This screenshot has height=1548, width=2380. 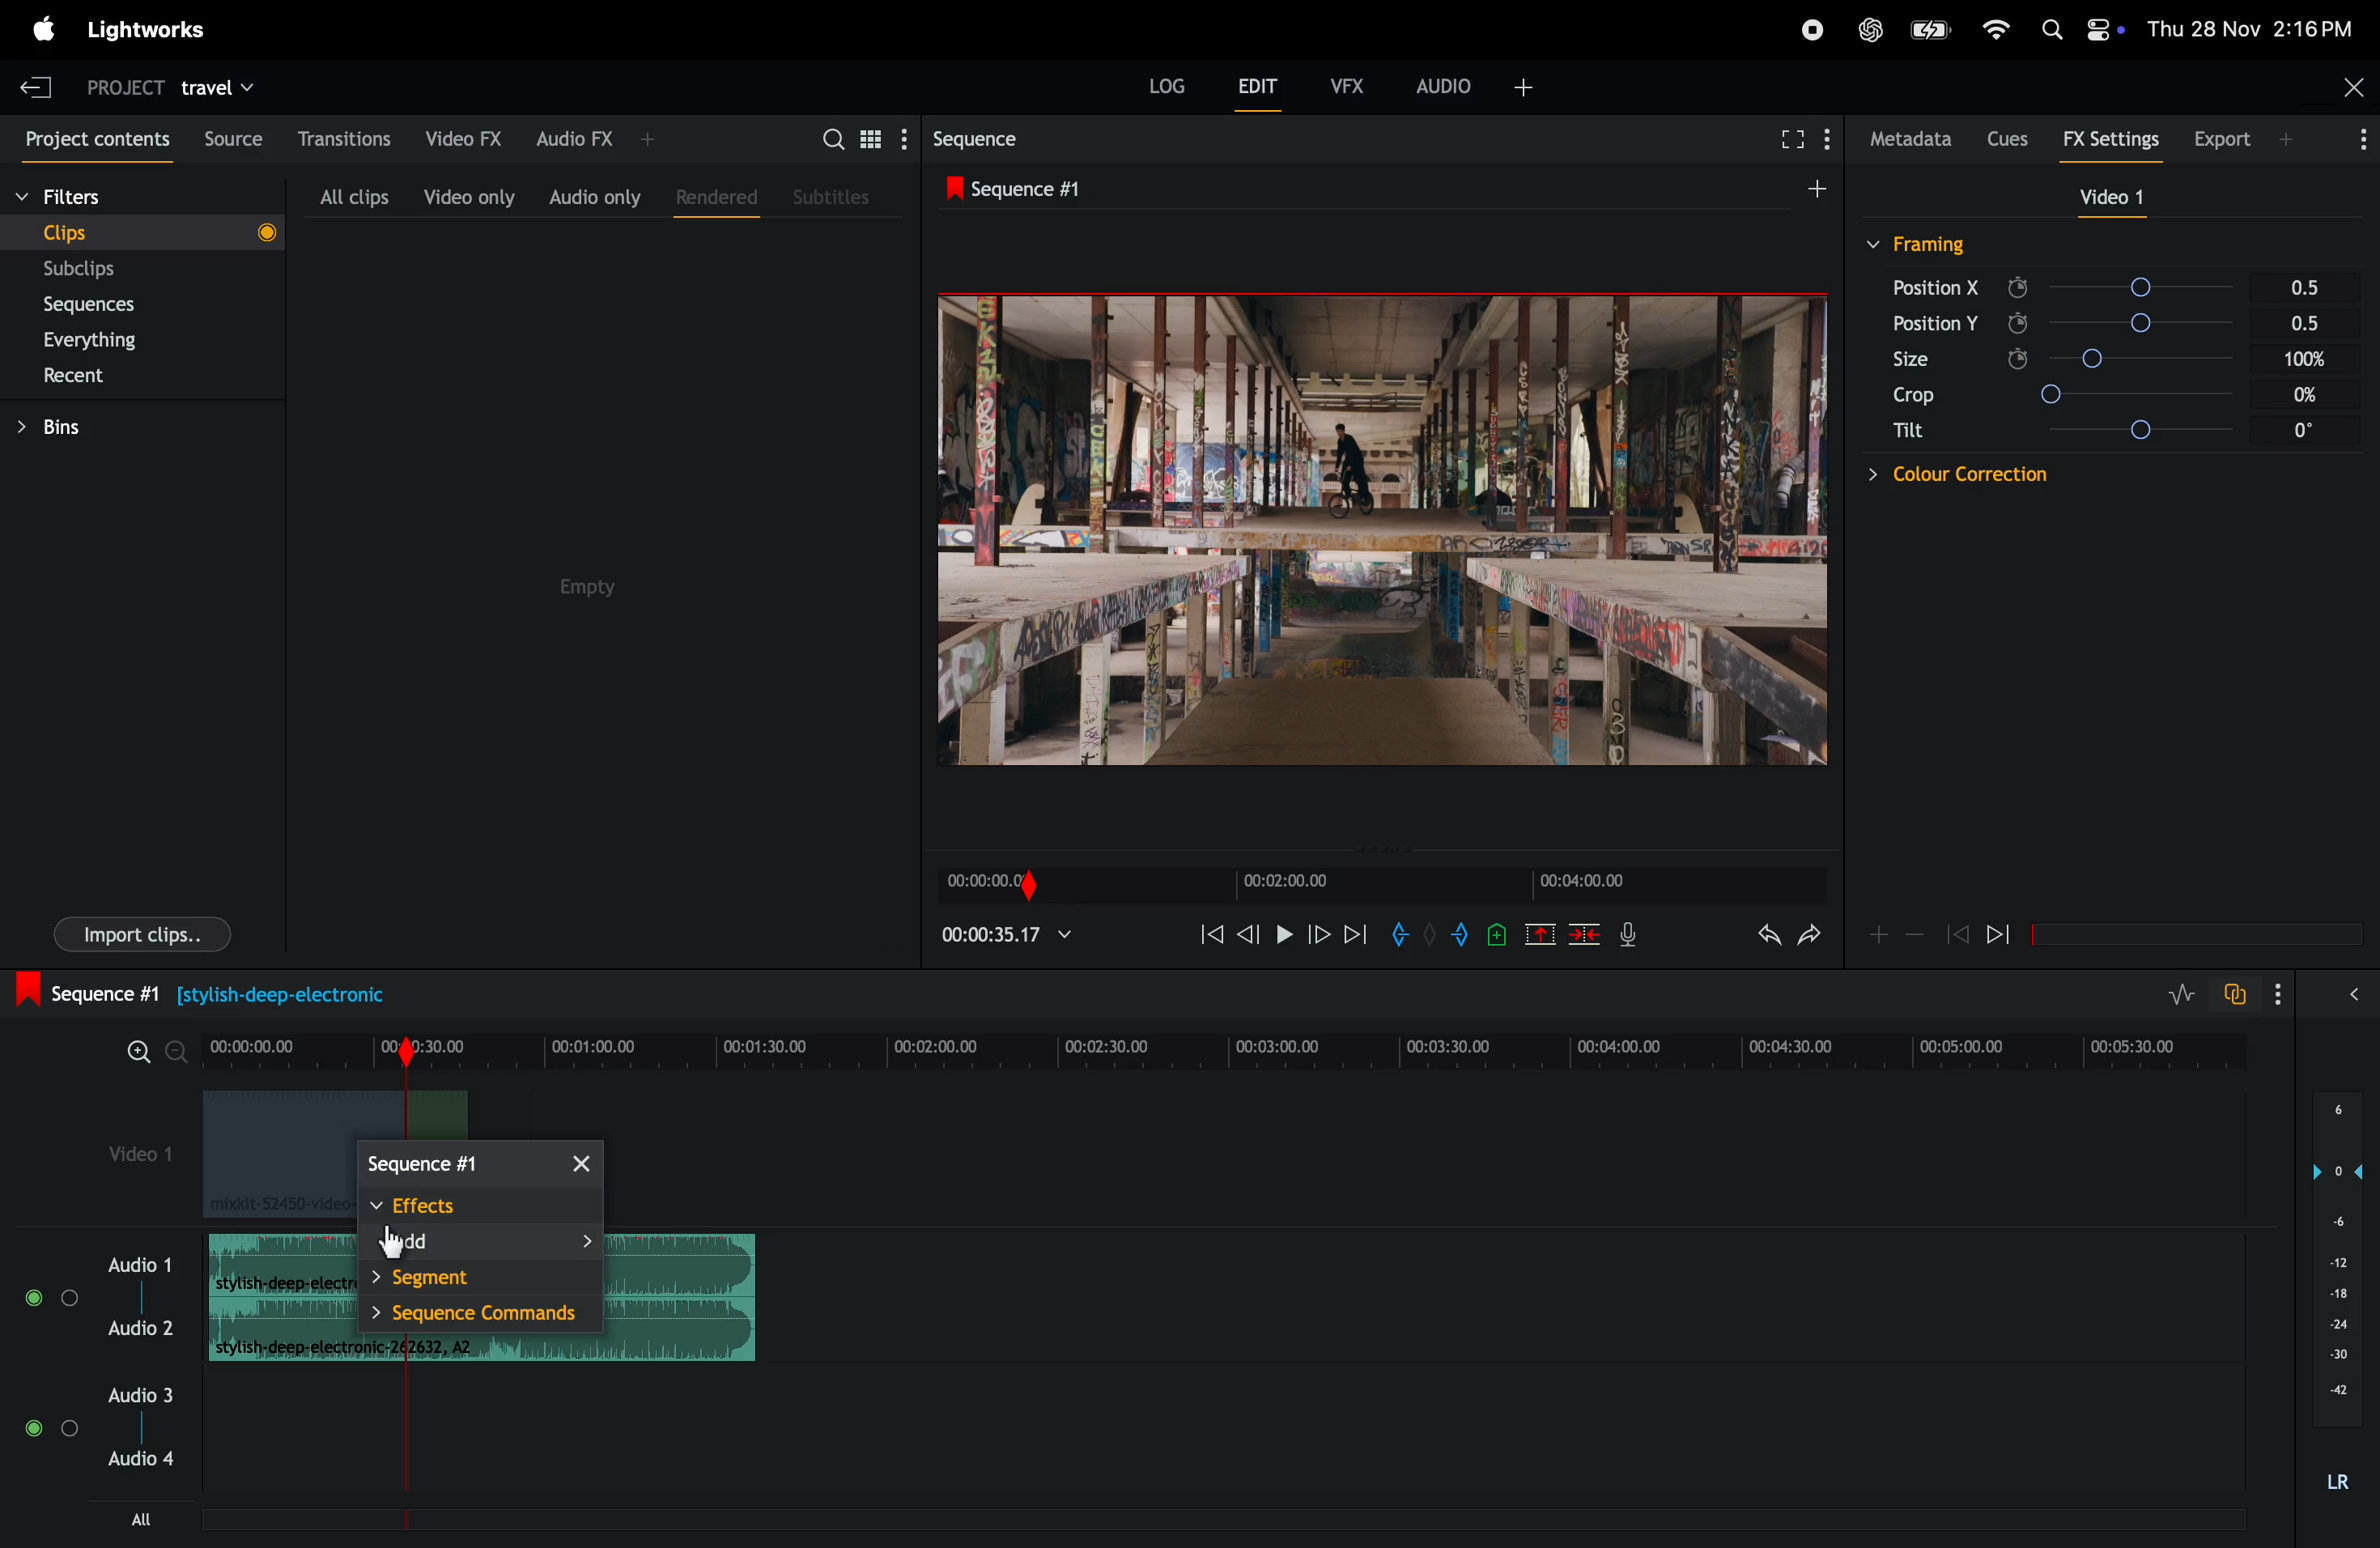 What do you see at coordinates (106, 305) in the screenshot?
I see `sequences` at bounding box center [106, 305].